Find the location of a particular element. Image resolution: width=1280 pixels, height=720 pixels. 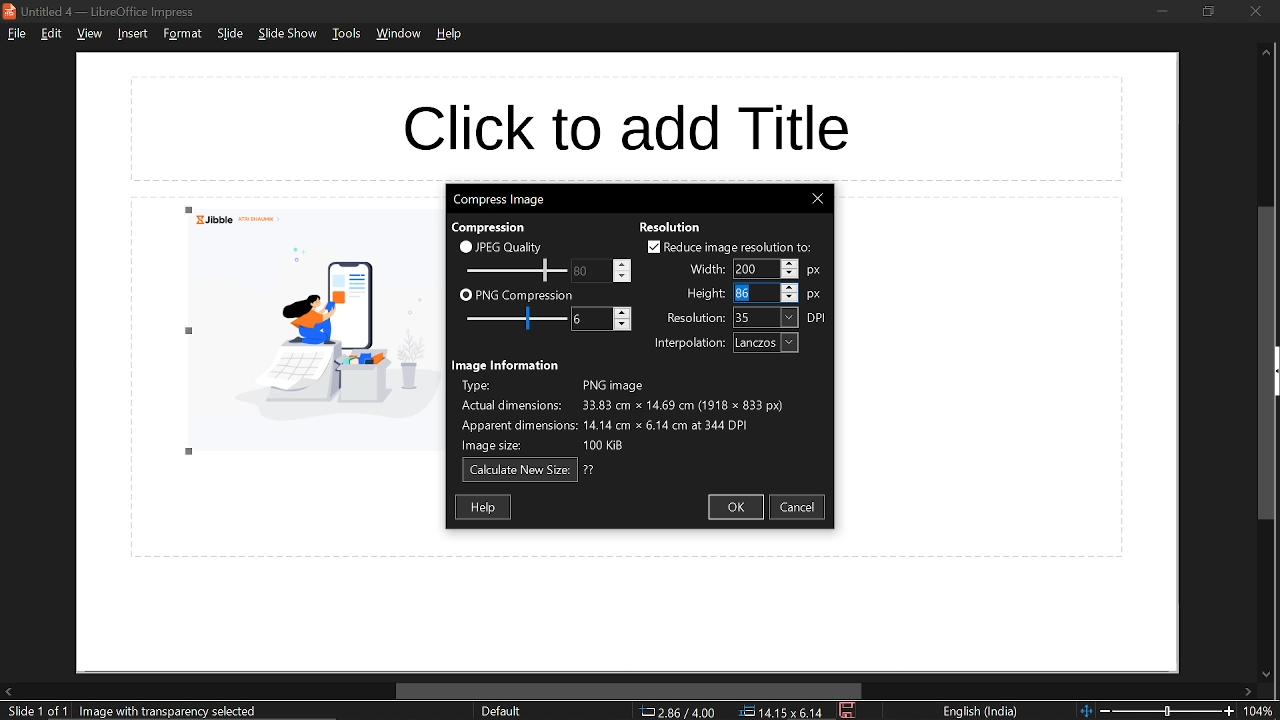

slide show is located at coordinates (288, 34).